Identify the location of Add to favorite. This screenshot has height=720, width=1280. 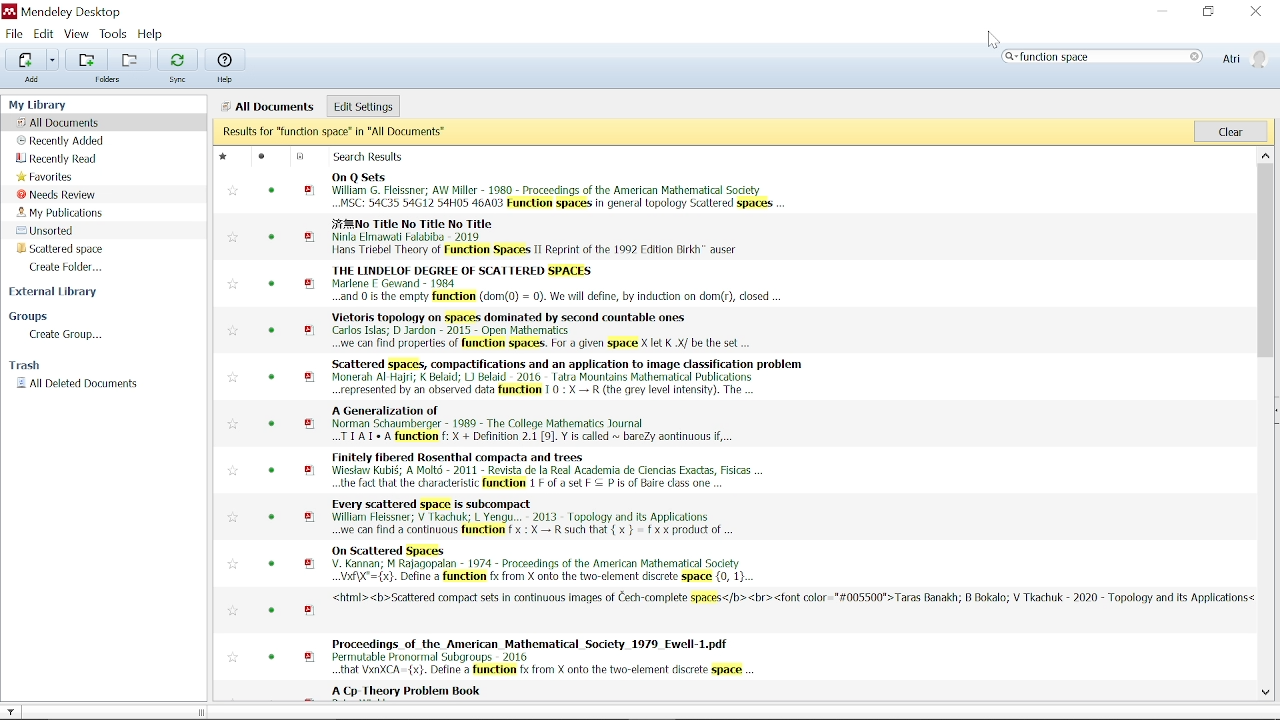
(233, 237).